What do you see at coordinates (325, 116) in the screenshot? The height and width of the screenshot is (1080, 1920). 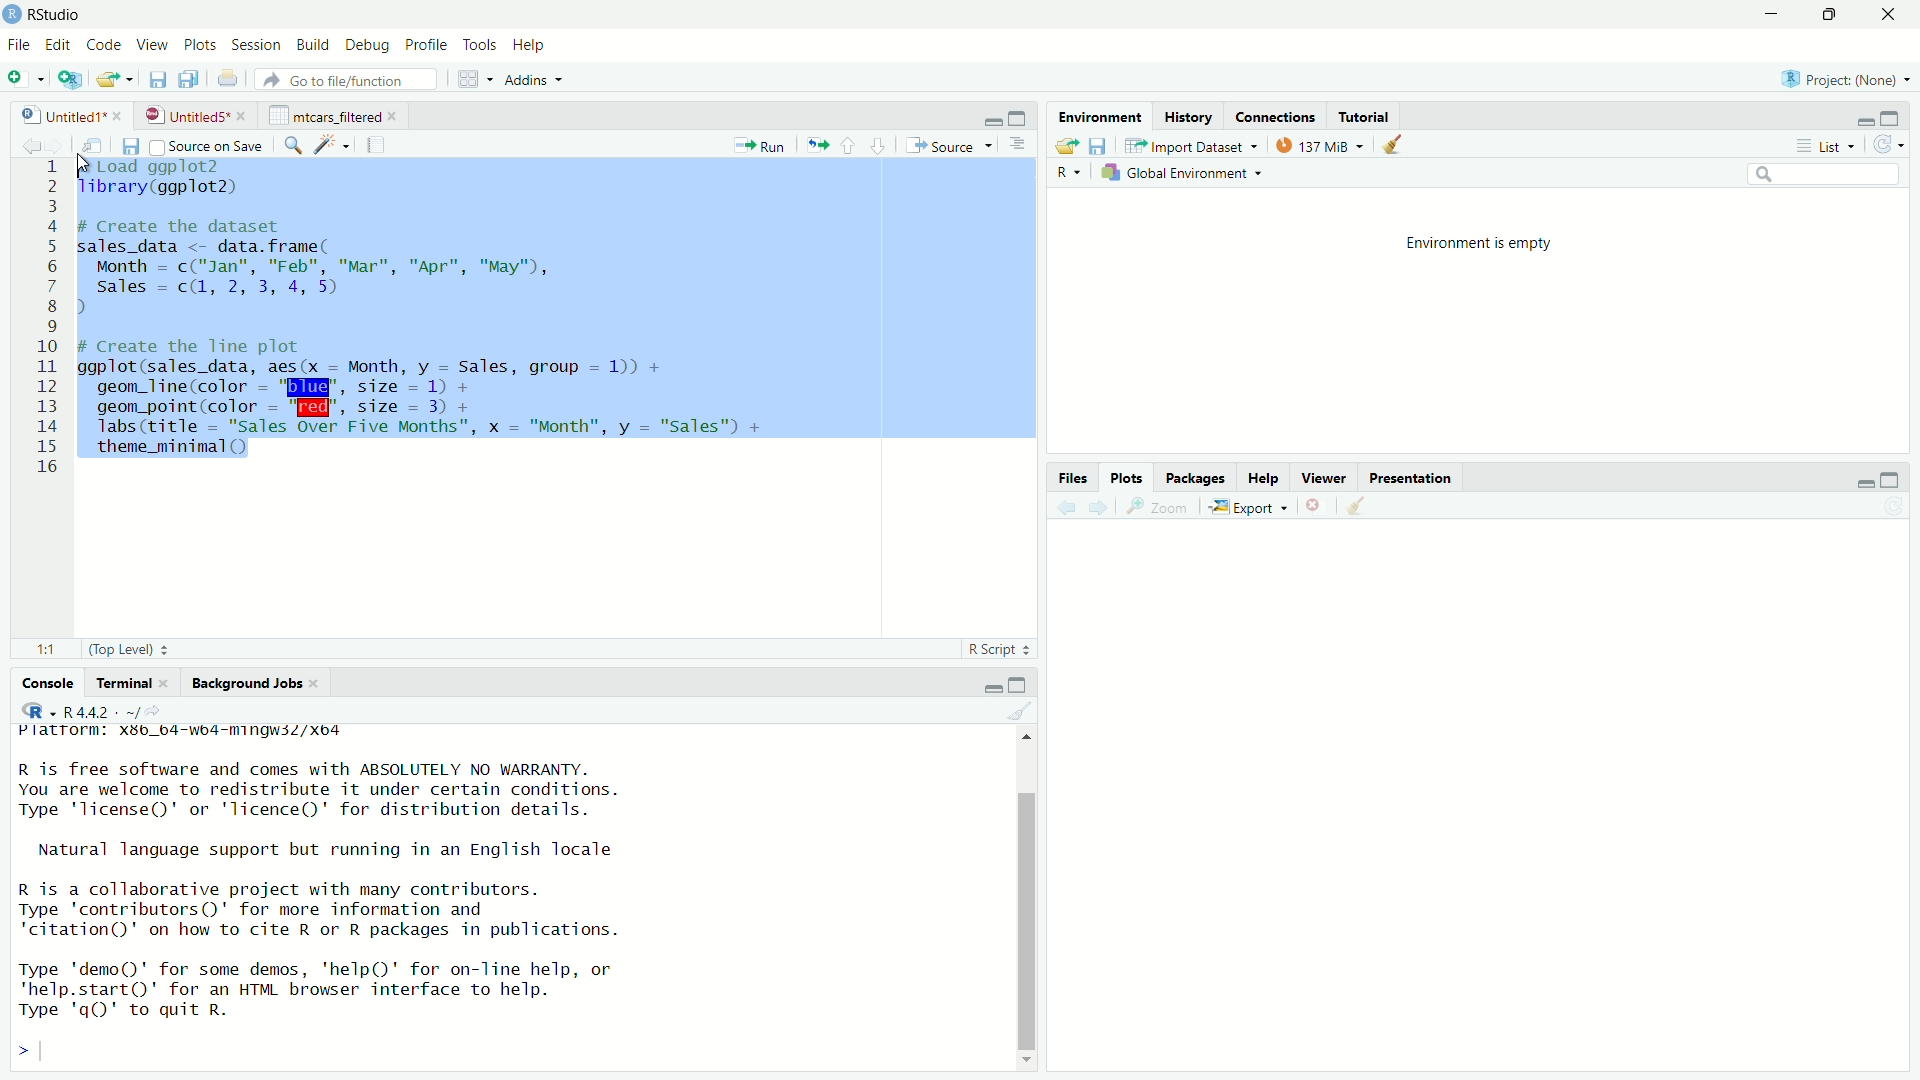 I see `mtcars_filtered` at bounding box center [325, 116].